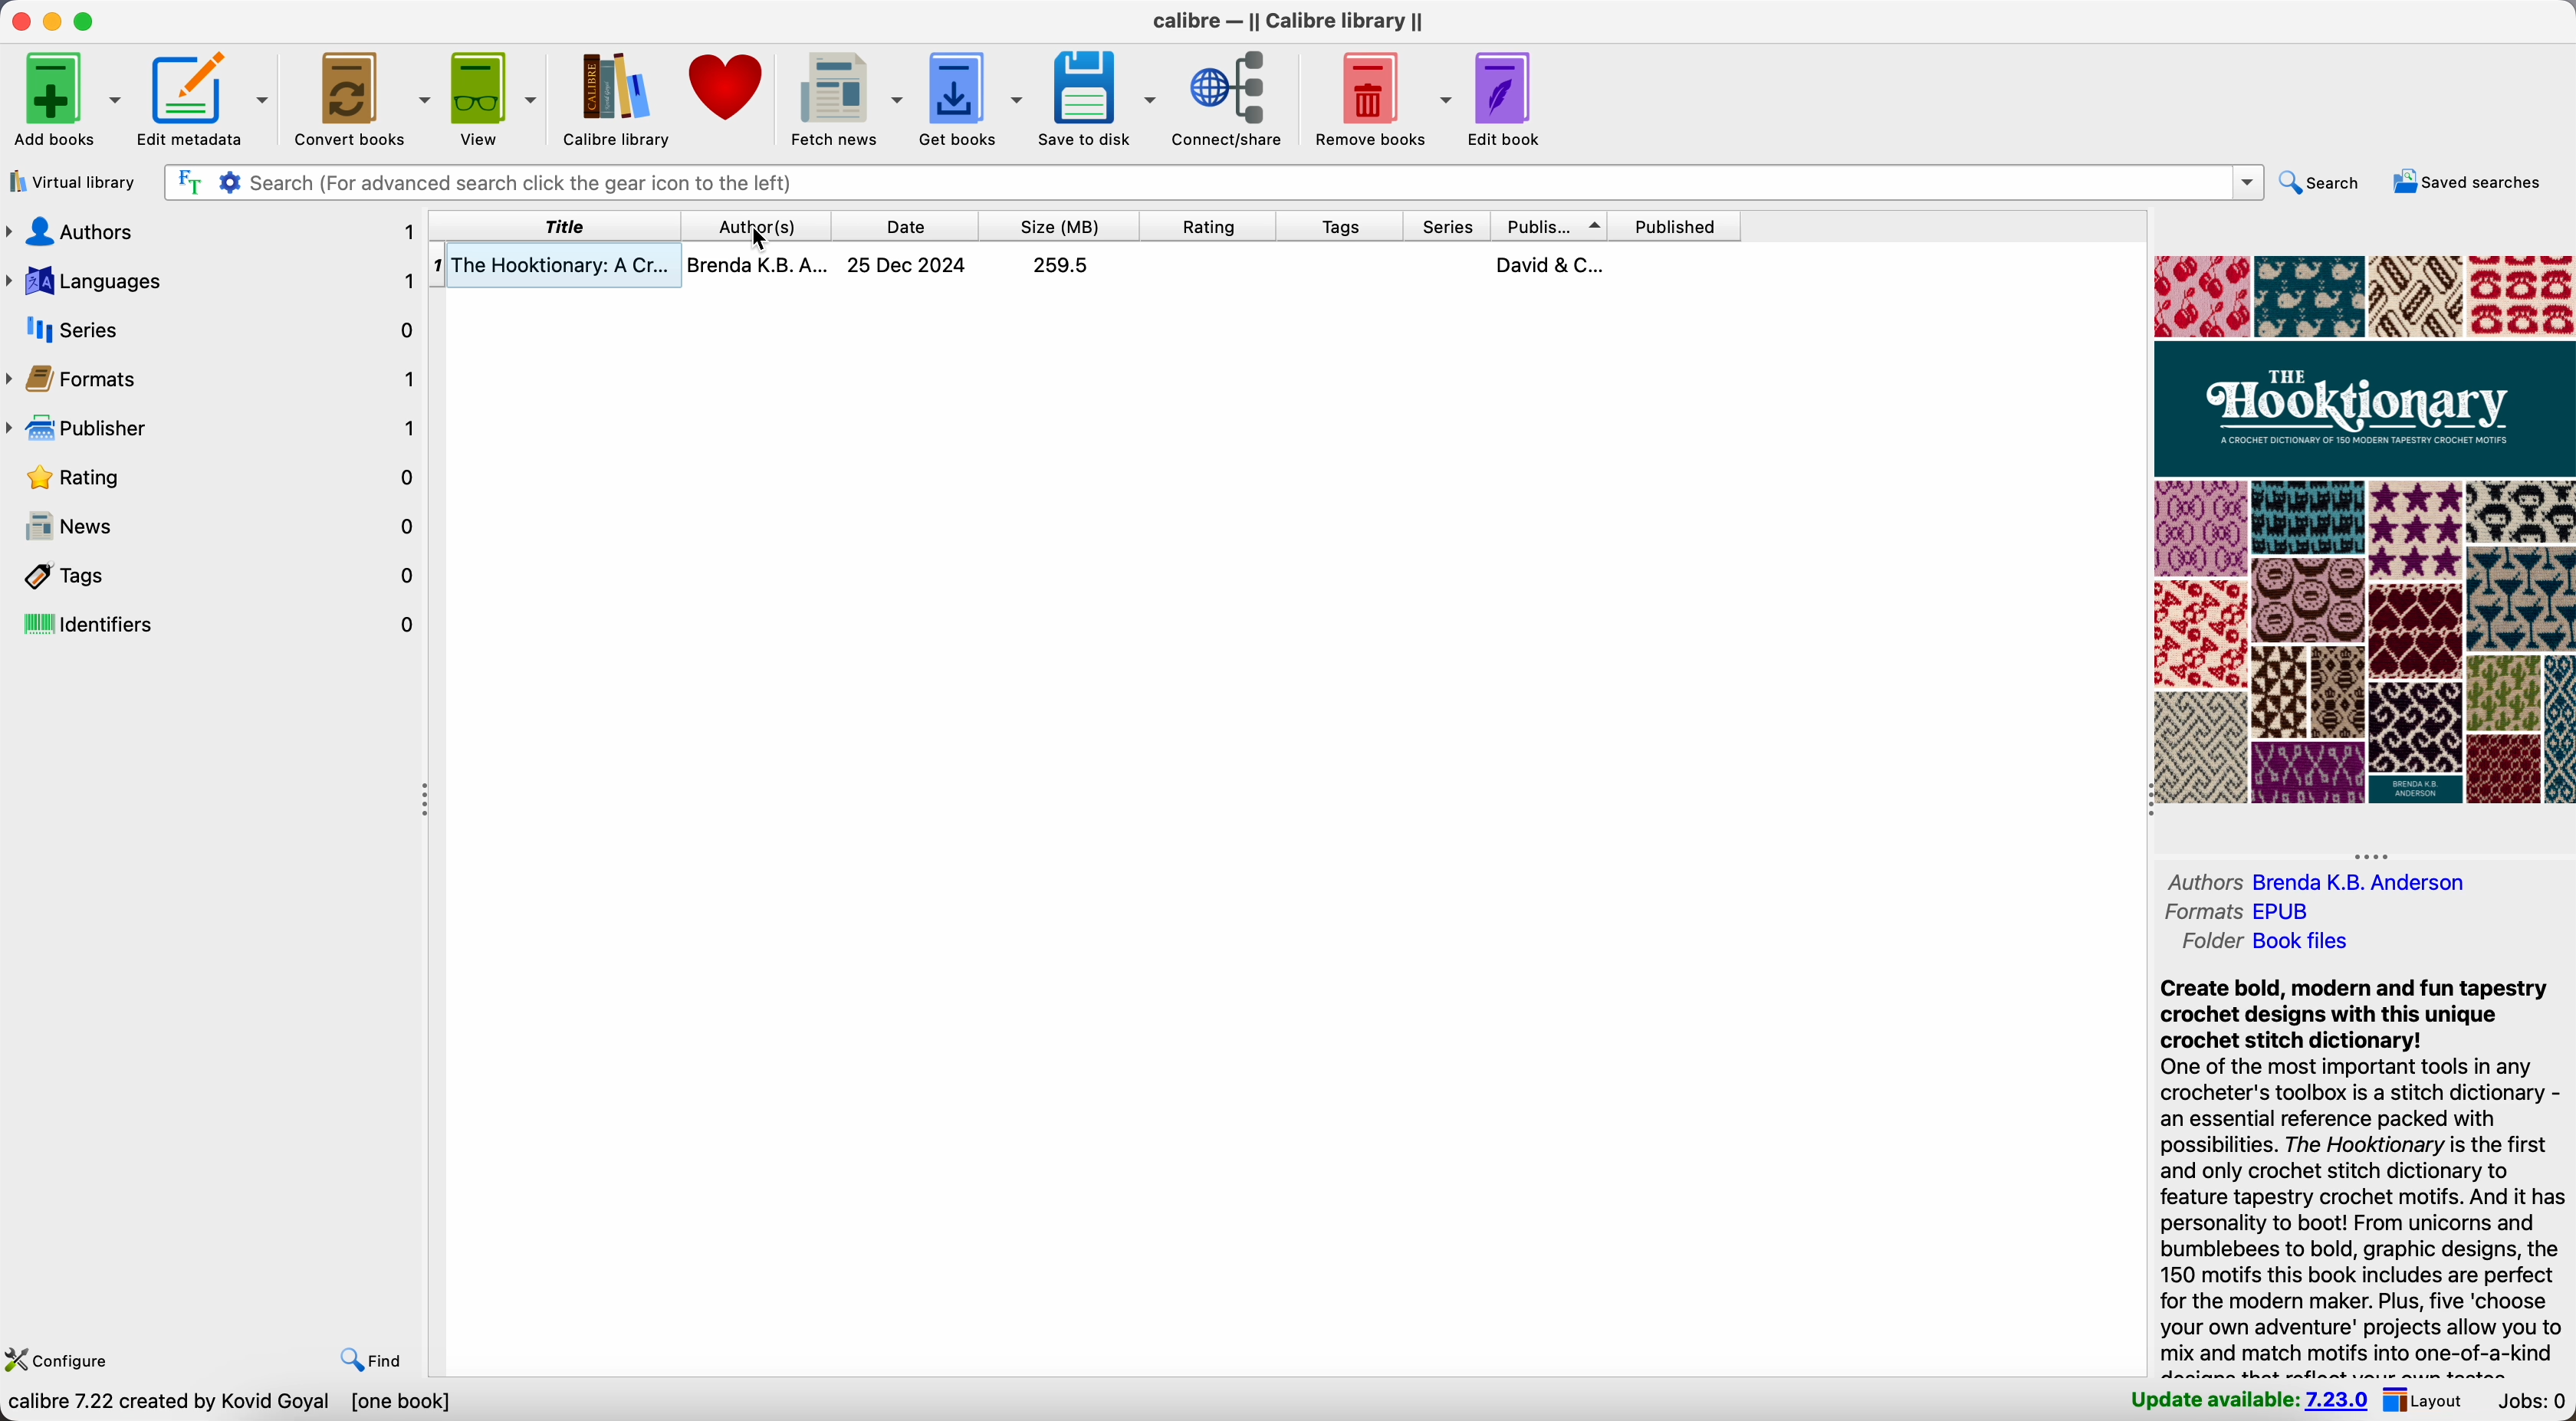  I want to click on get books, so click(971, 98).